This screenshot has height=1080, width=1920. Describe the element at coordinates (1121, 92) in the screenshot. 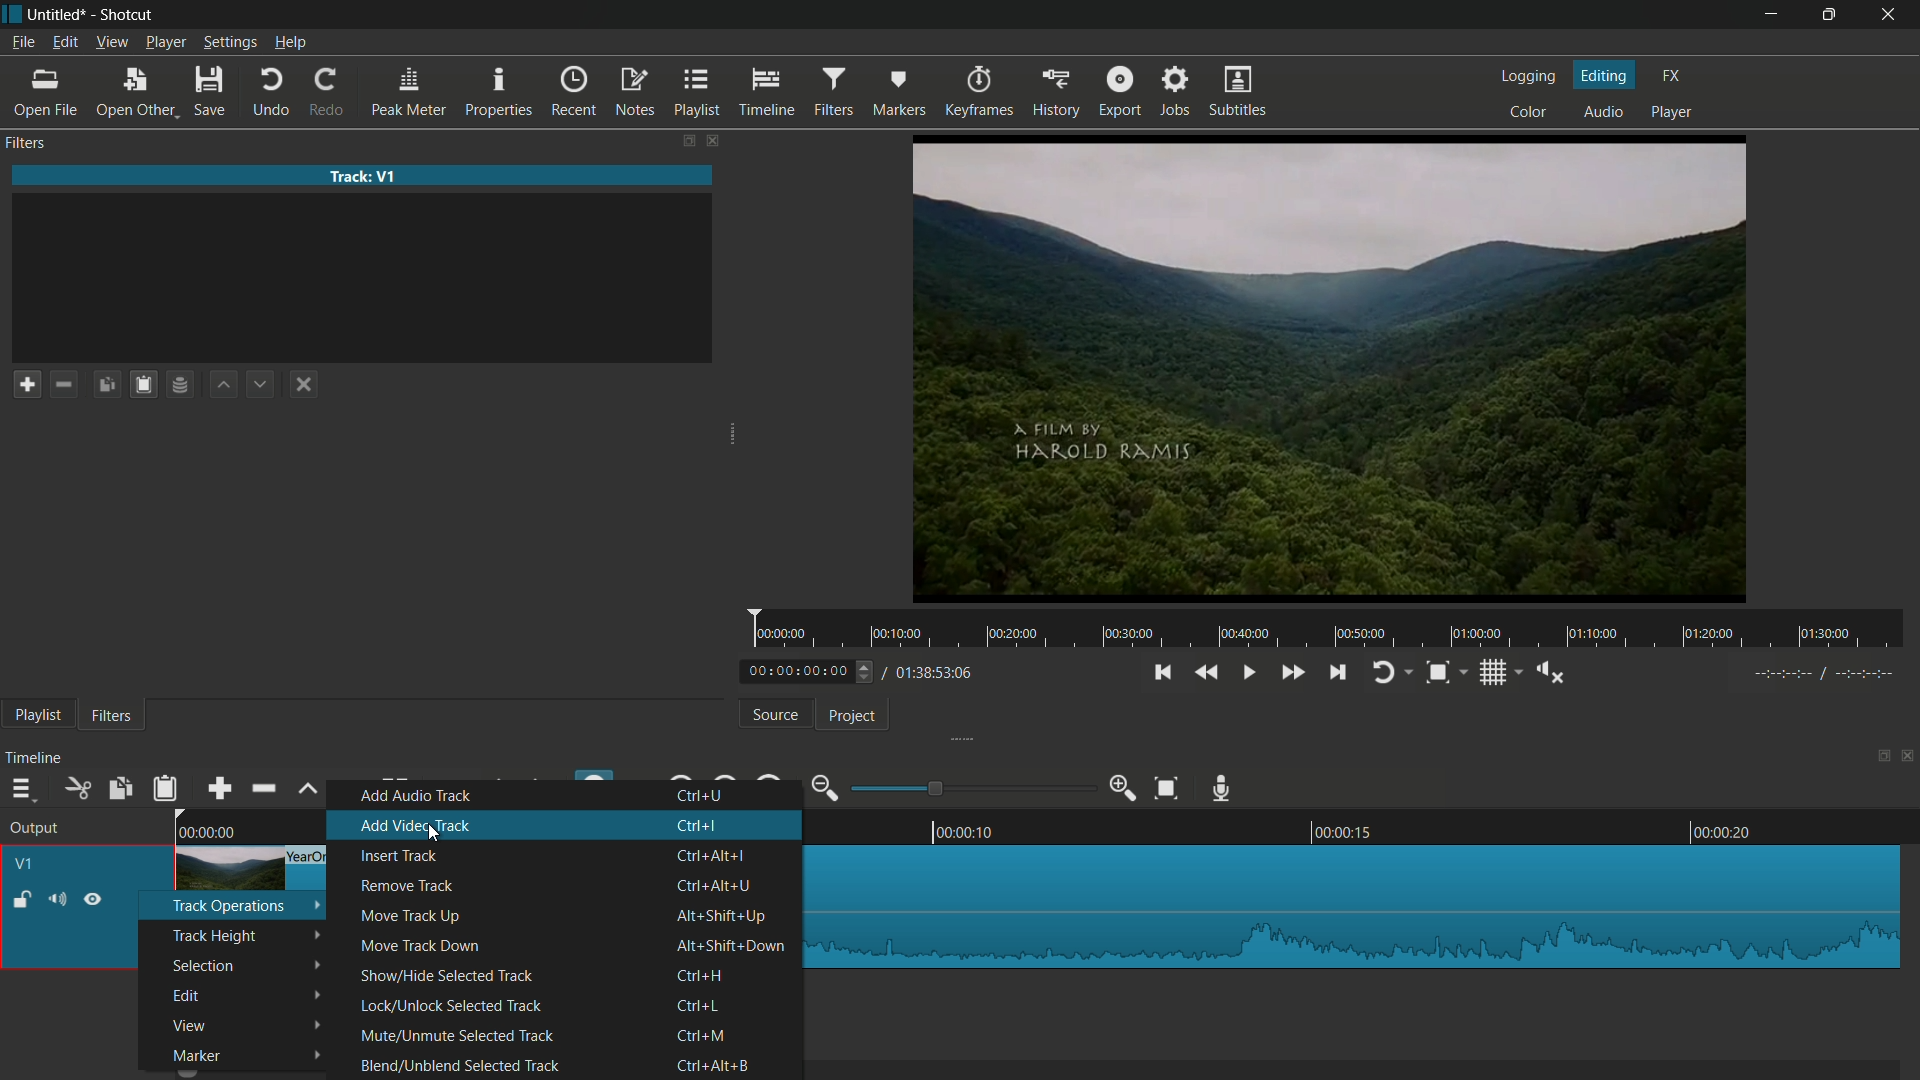

I see `export` at that location.